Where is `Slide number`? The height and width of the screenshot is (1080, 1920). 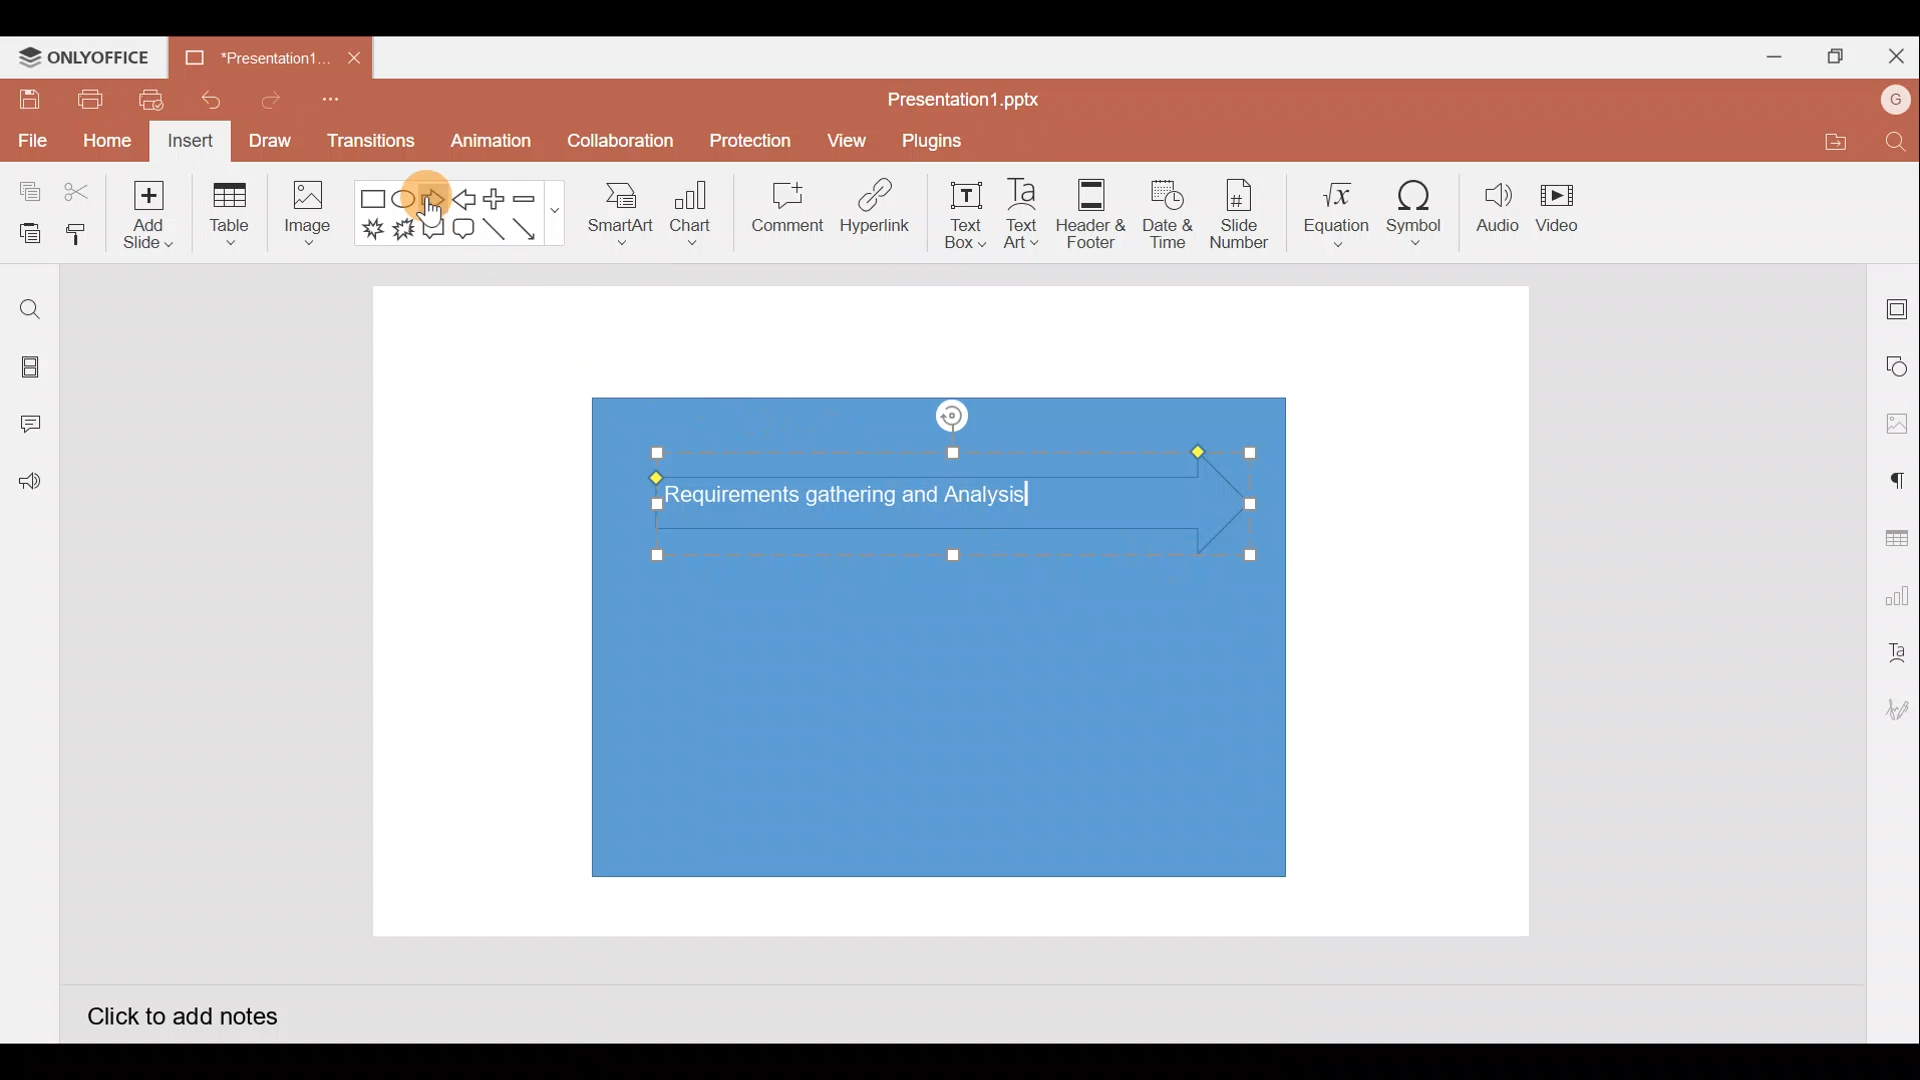 Slide number is located at coordinates (1238, 214).